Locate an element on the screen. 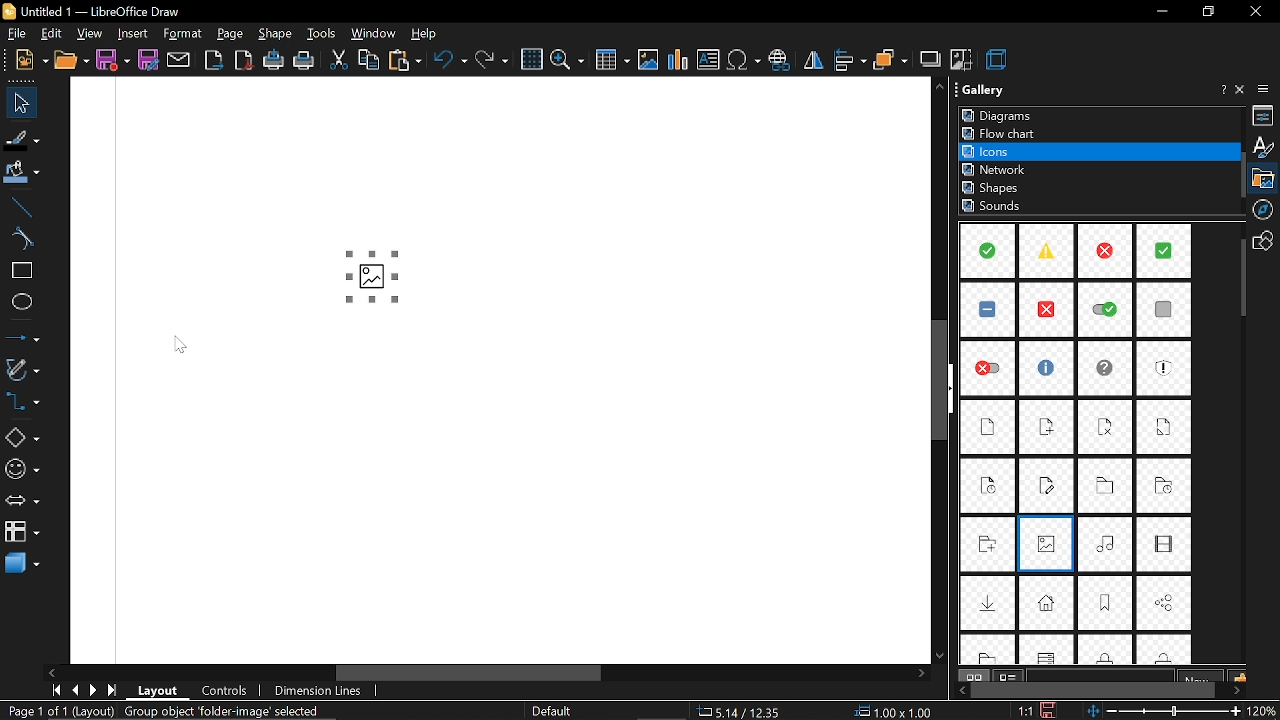  Page 1 of 1 is located at coordinates (163, 711).